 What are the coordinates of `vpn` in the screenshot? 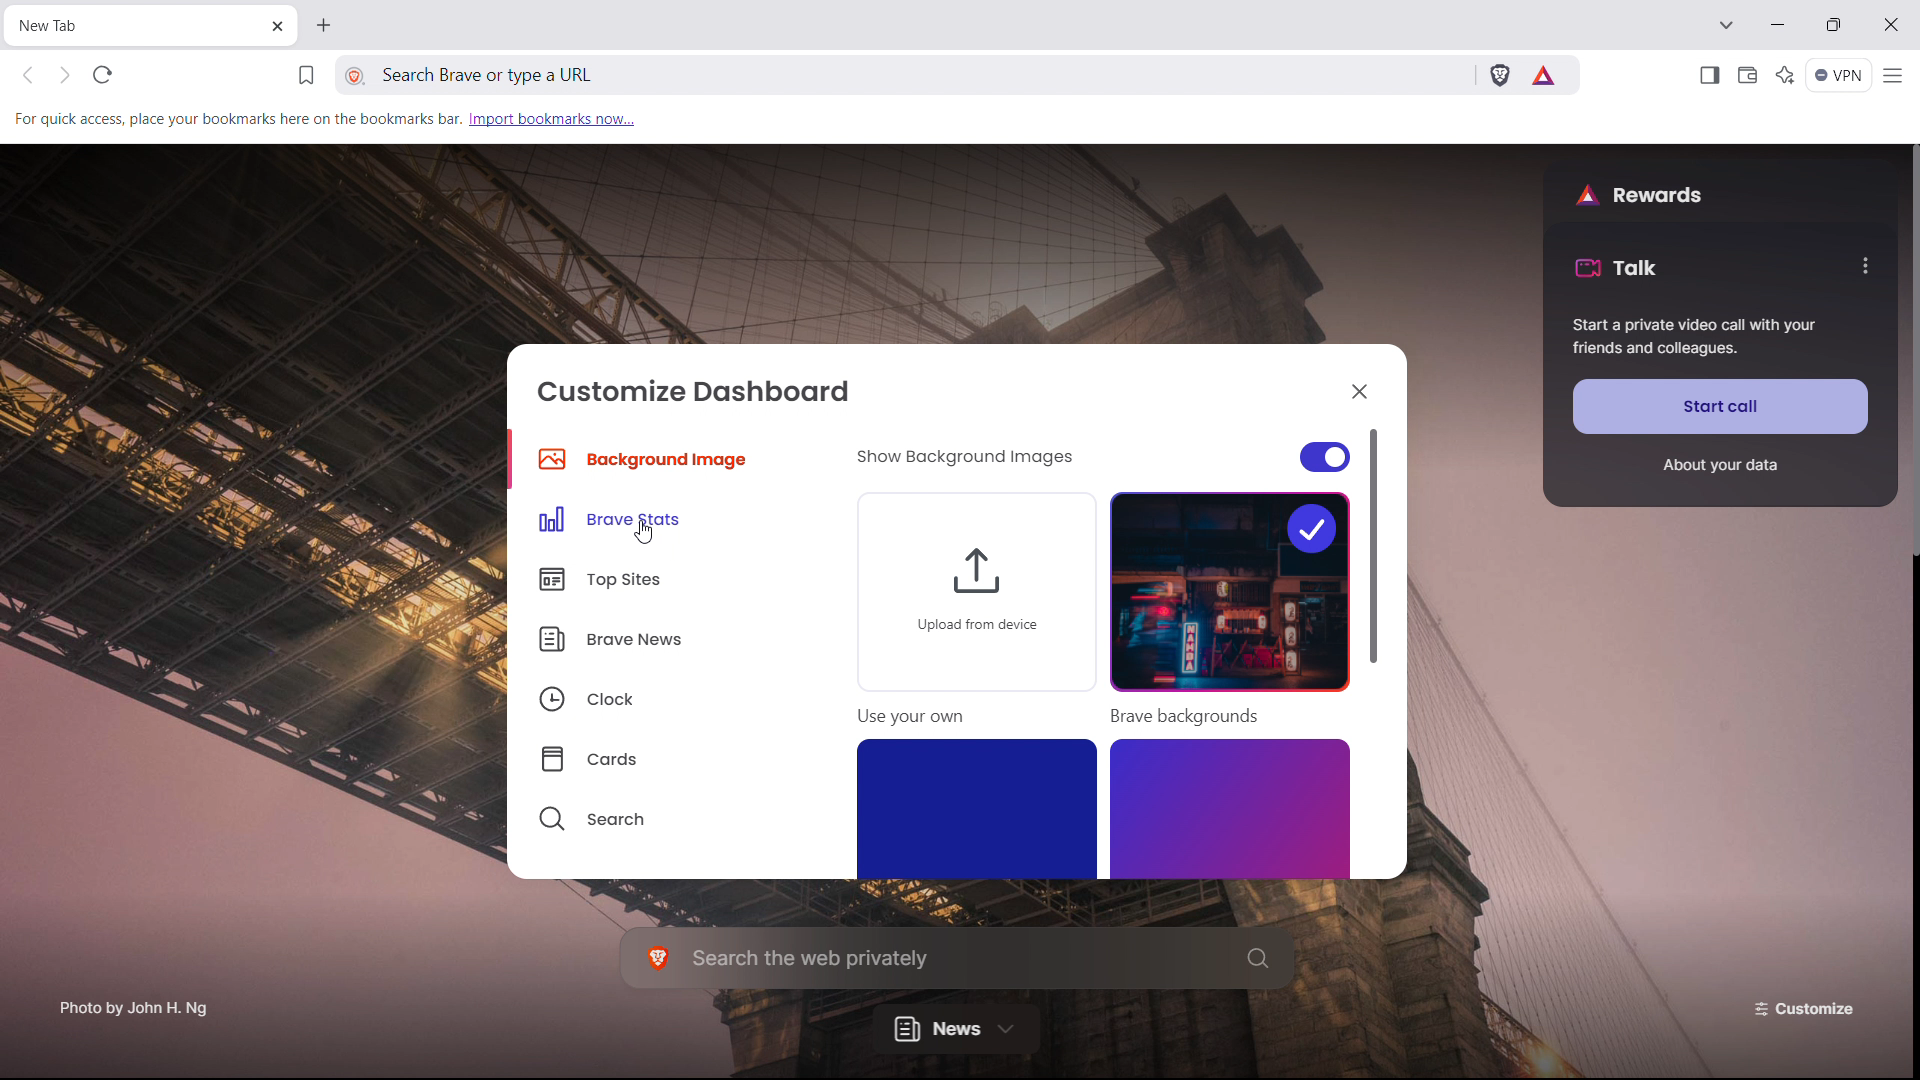 It's located at (1840, 76).